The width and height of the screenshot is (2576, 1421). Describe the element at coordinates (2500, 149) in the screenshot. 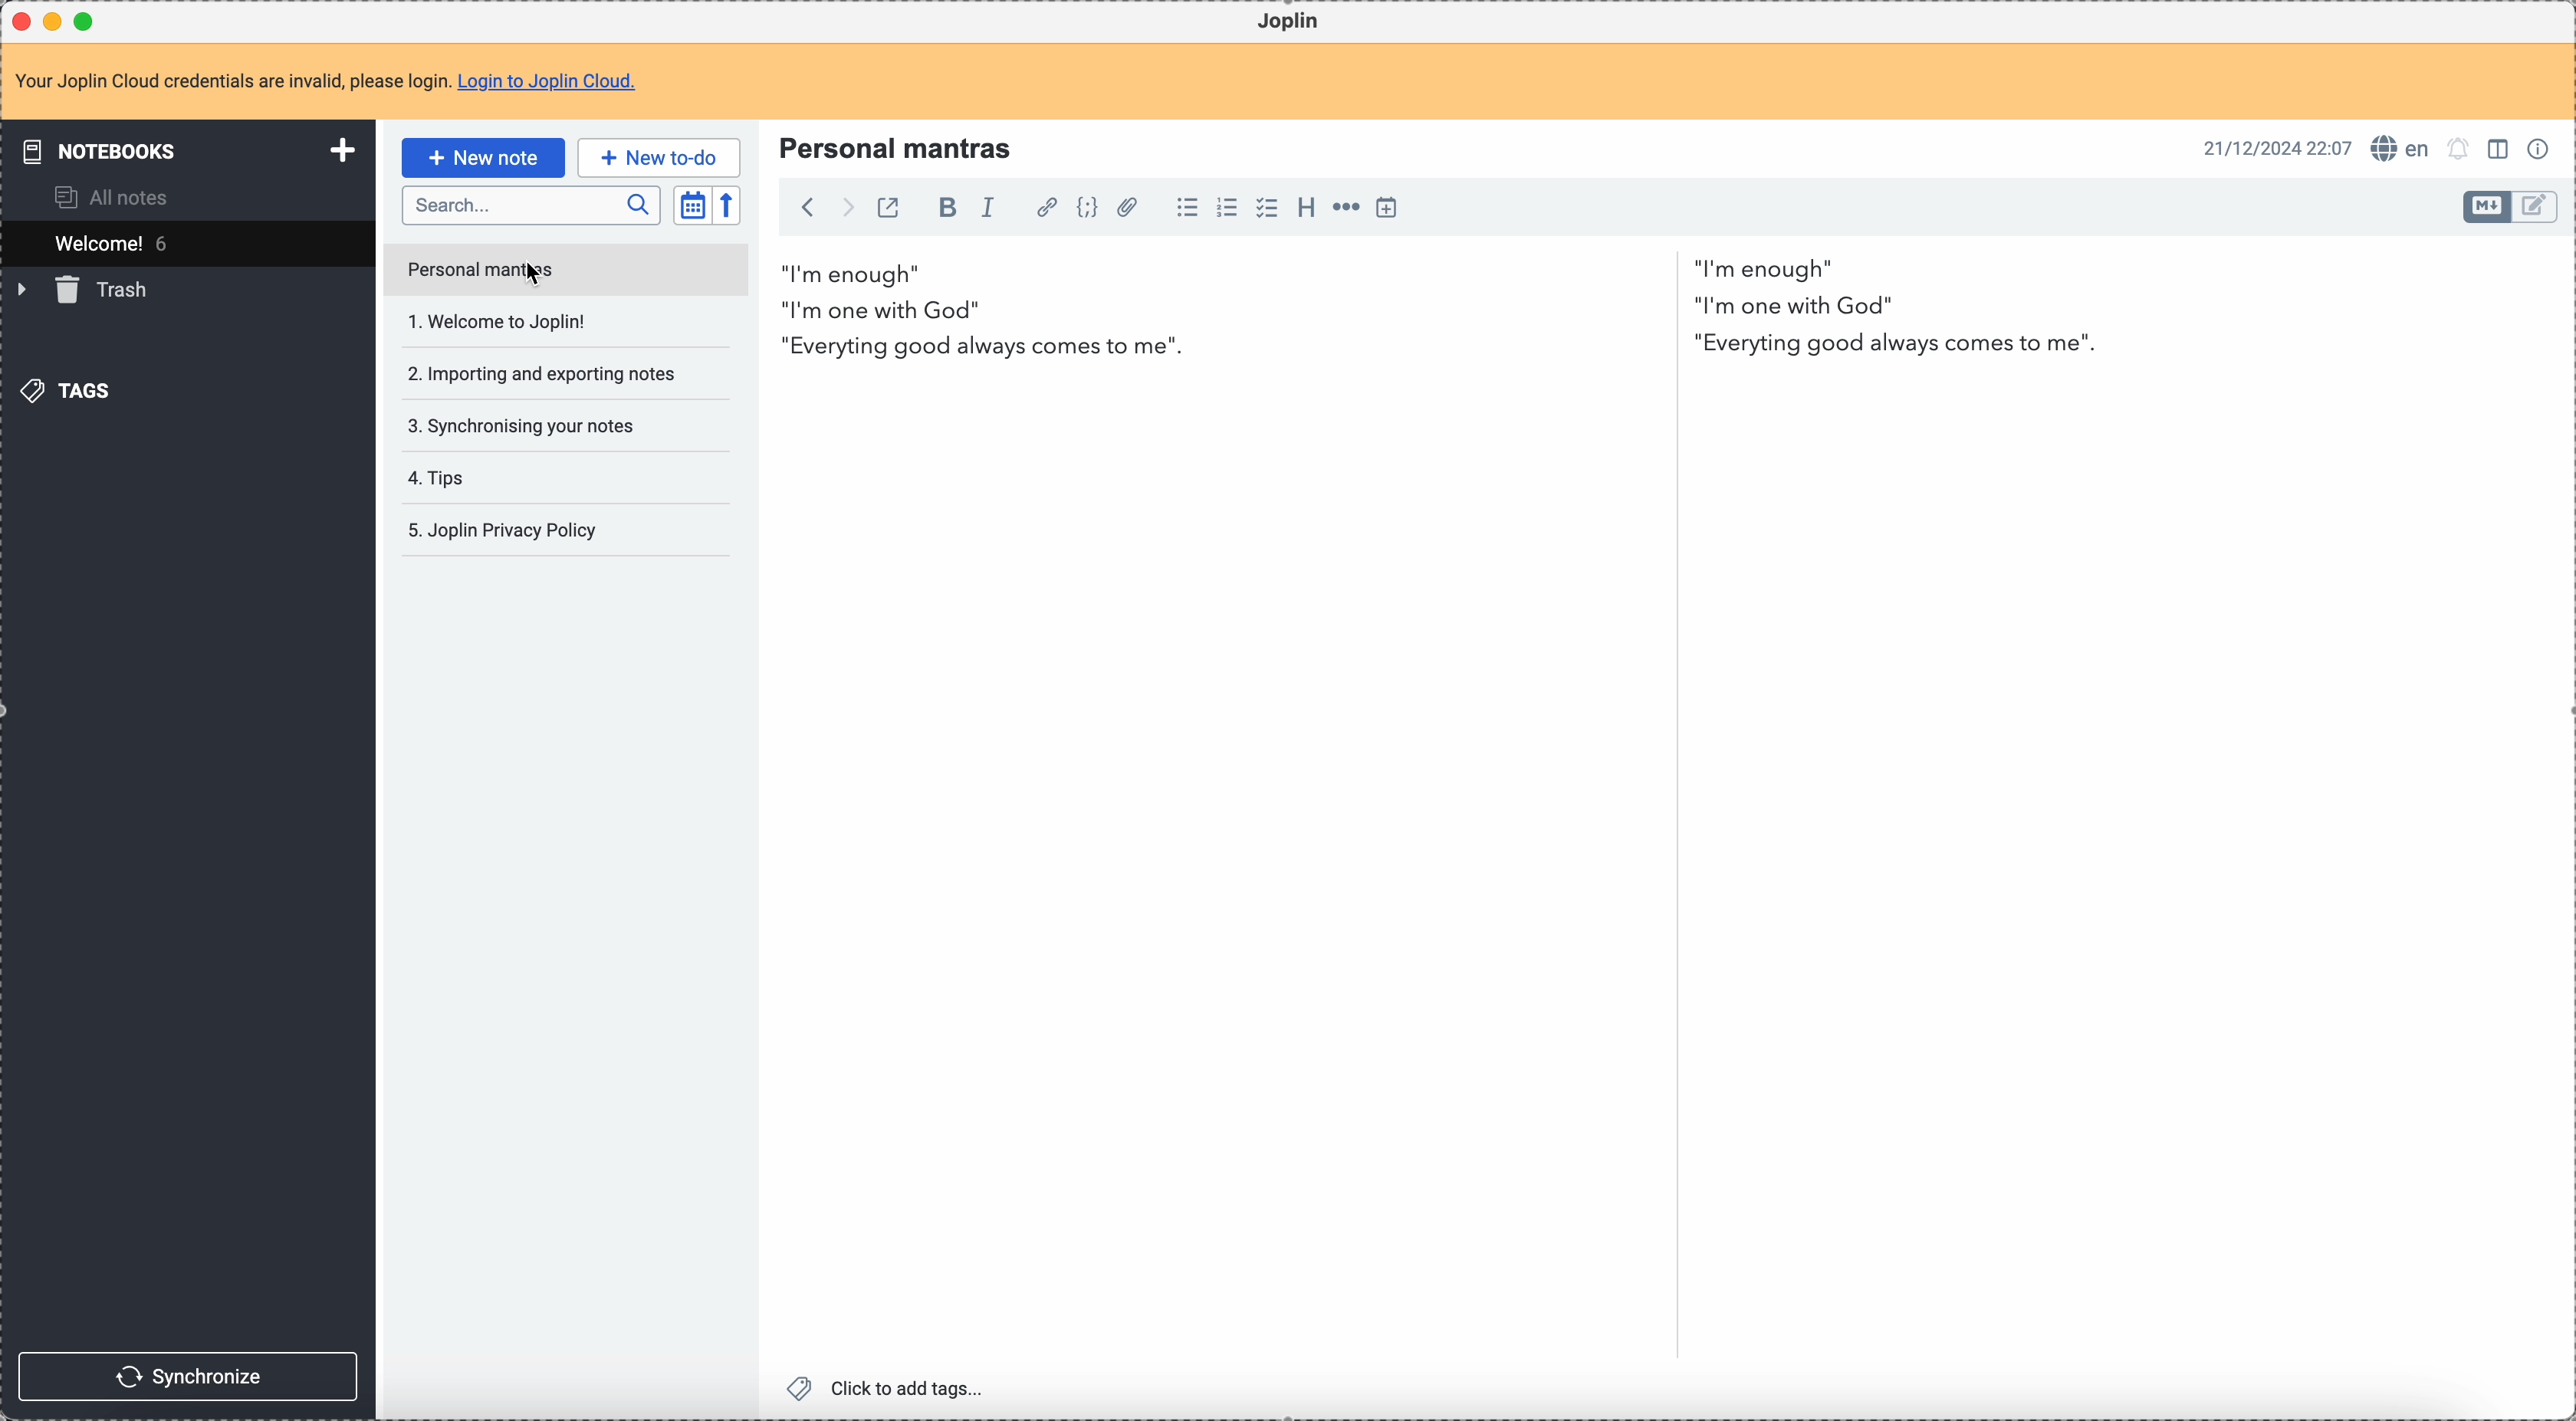

I see `toggle edit layout` at that location.